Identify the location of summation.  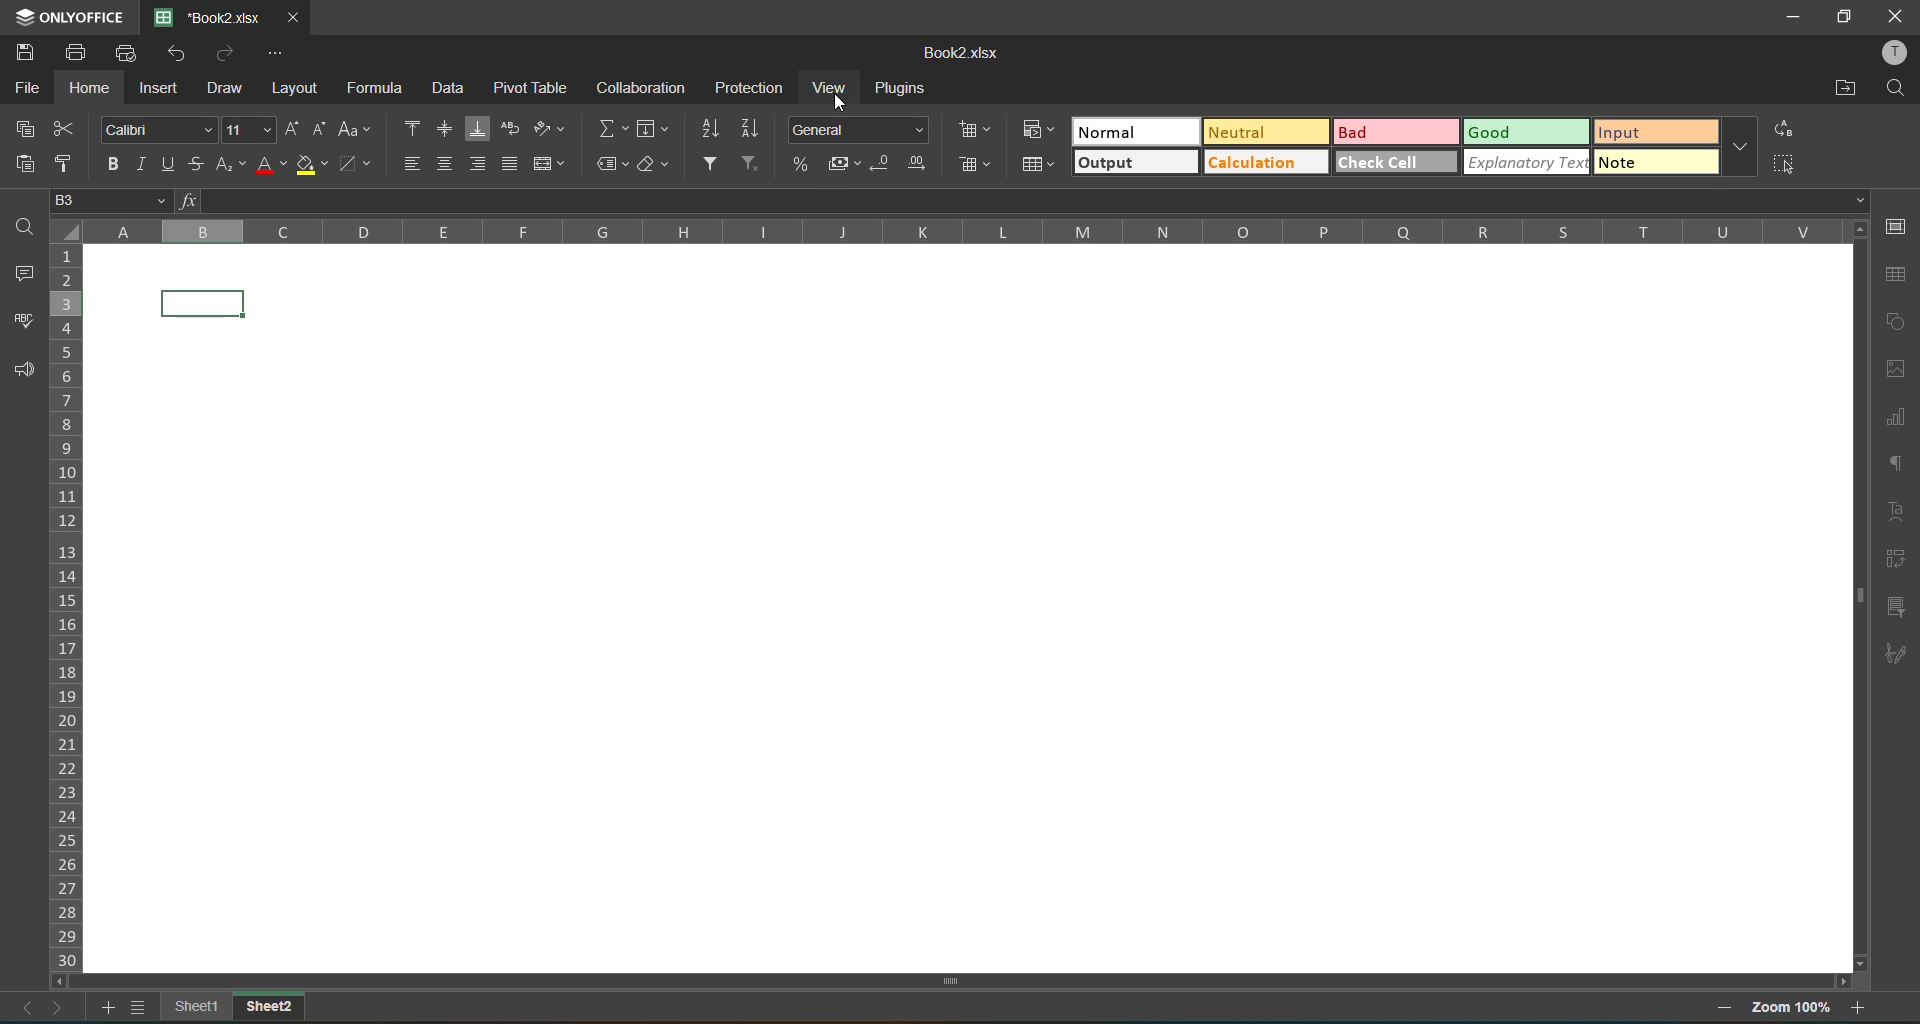
(614, 129).